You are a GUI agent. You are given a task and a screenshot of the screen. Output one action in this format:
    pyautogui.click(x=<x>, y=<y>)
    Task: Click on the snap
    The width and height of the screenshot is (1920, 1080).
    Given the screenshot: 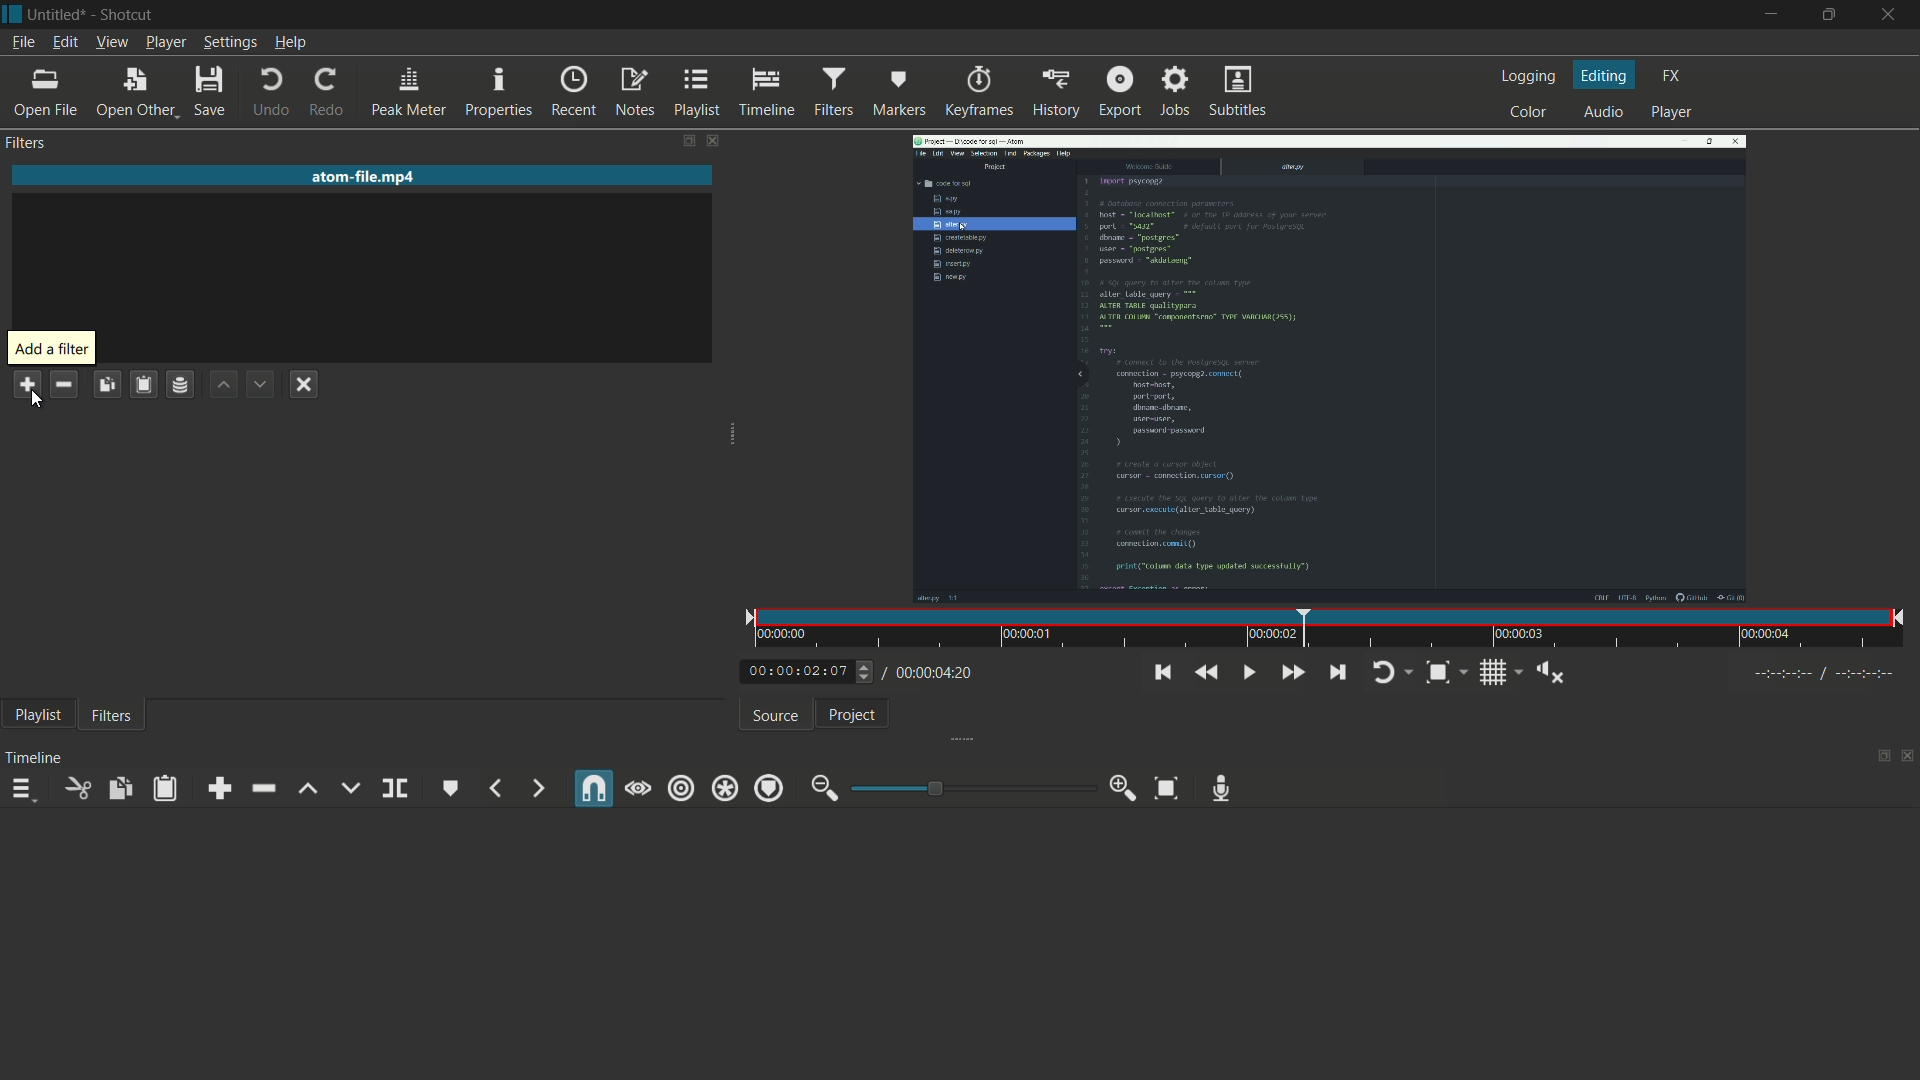 What is the action you would take?
    pyautogui.click(x=595, y=788)
    